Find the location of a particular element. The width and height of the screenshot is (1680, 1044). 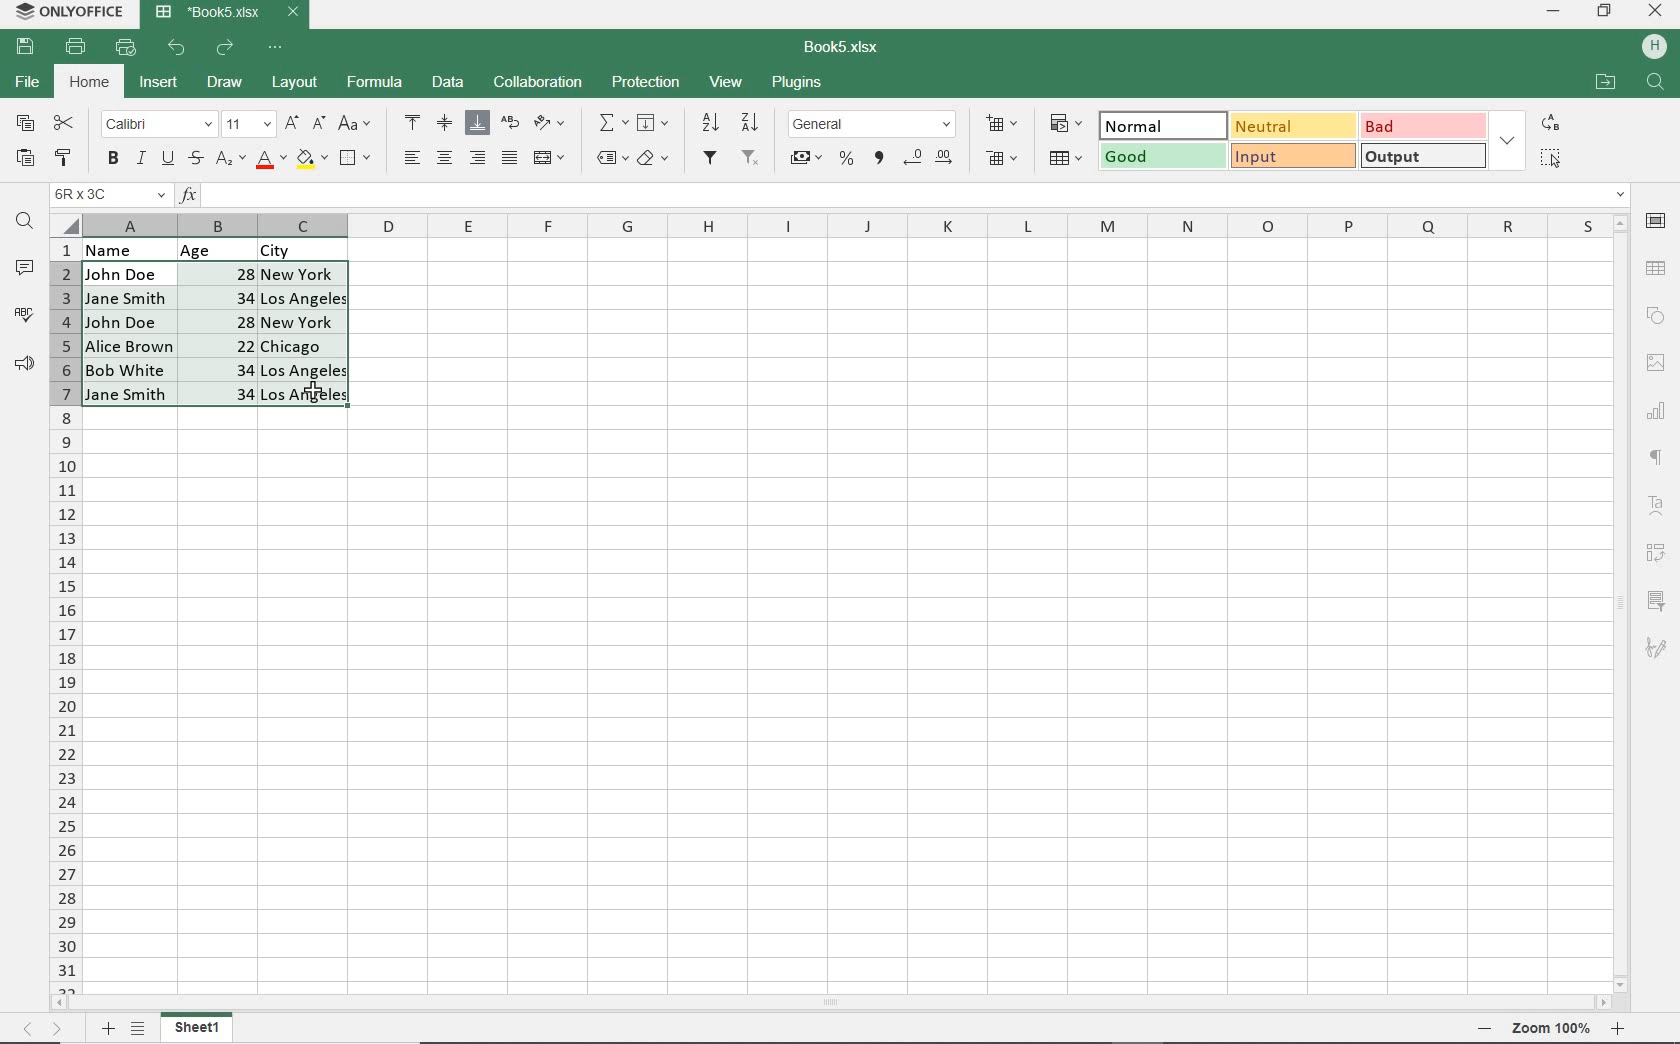

ALIGN RIGHT is located at coordinates (478, 157).